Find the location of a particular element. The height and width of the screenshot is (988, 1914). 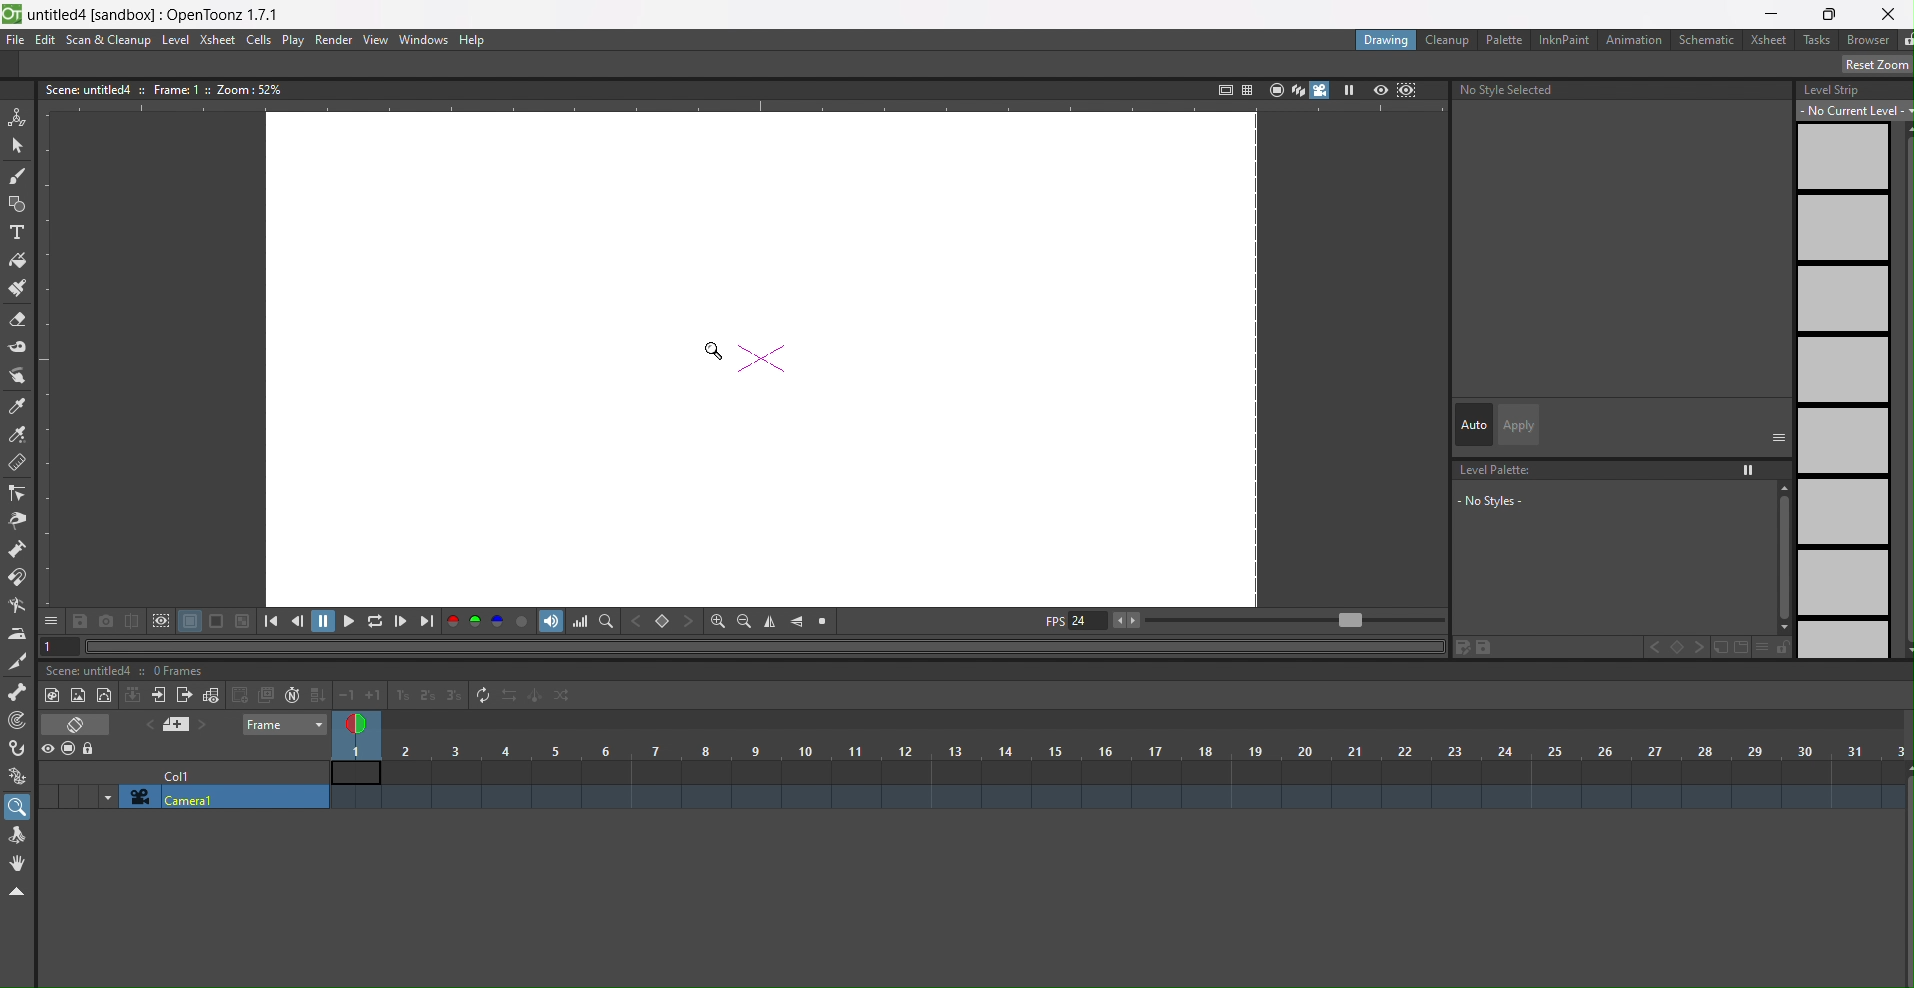

file name is located at coordinates (156, 12).